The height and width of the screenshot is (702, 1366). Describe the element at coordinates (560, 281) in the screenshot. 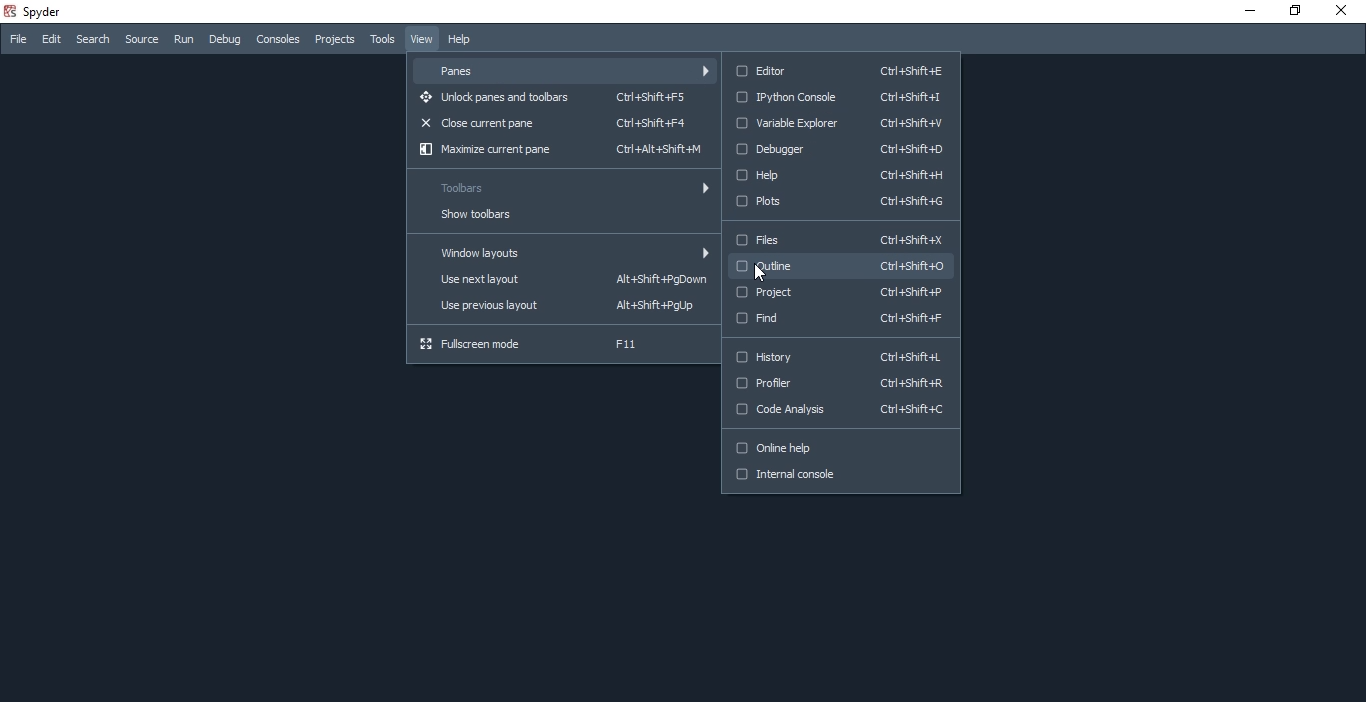

I see `Use next layout` at that location.